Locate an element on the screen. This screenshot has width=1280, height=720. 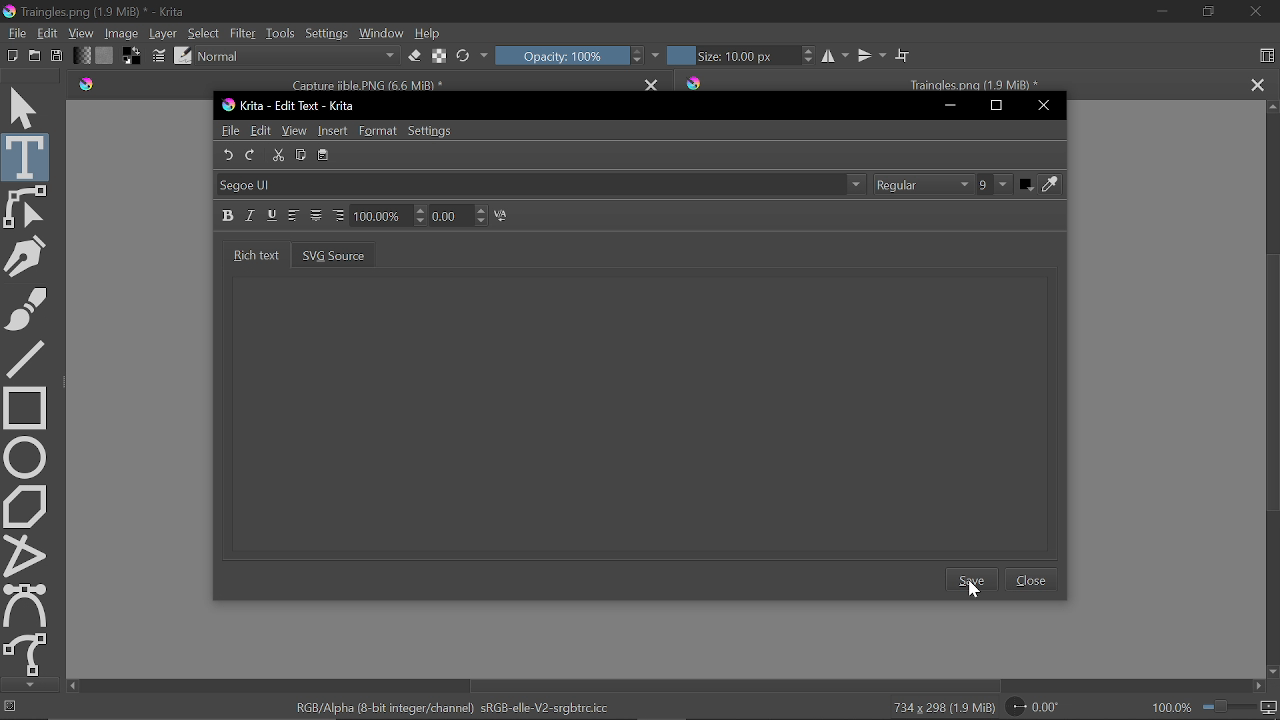
Move right is located at coordinates (1261, 687).